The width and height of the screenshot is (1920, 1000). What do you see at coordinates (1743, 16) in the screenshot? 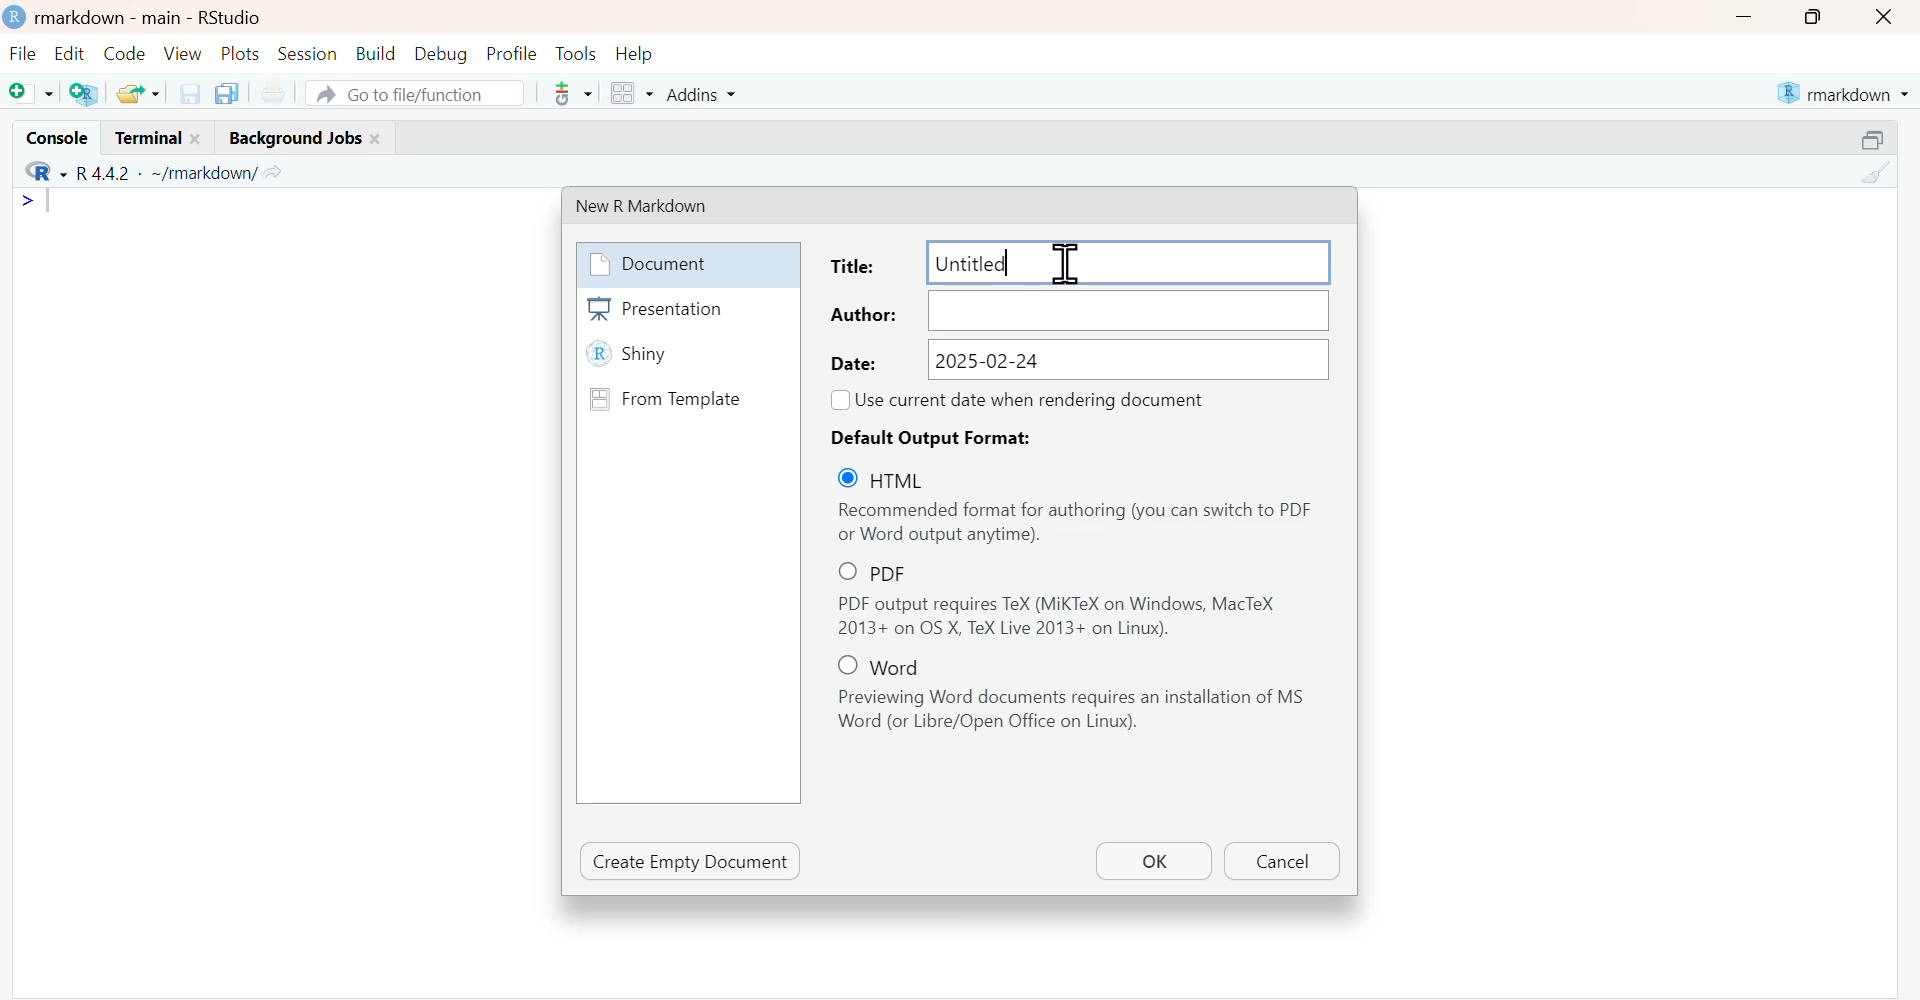
I see `minimize` at bounding box center [1743, 16].